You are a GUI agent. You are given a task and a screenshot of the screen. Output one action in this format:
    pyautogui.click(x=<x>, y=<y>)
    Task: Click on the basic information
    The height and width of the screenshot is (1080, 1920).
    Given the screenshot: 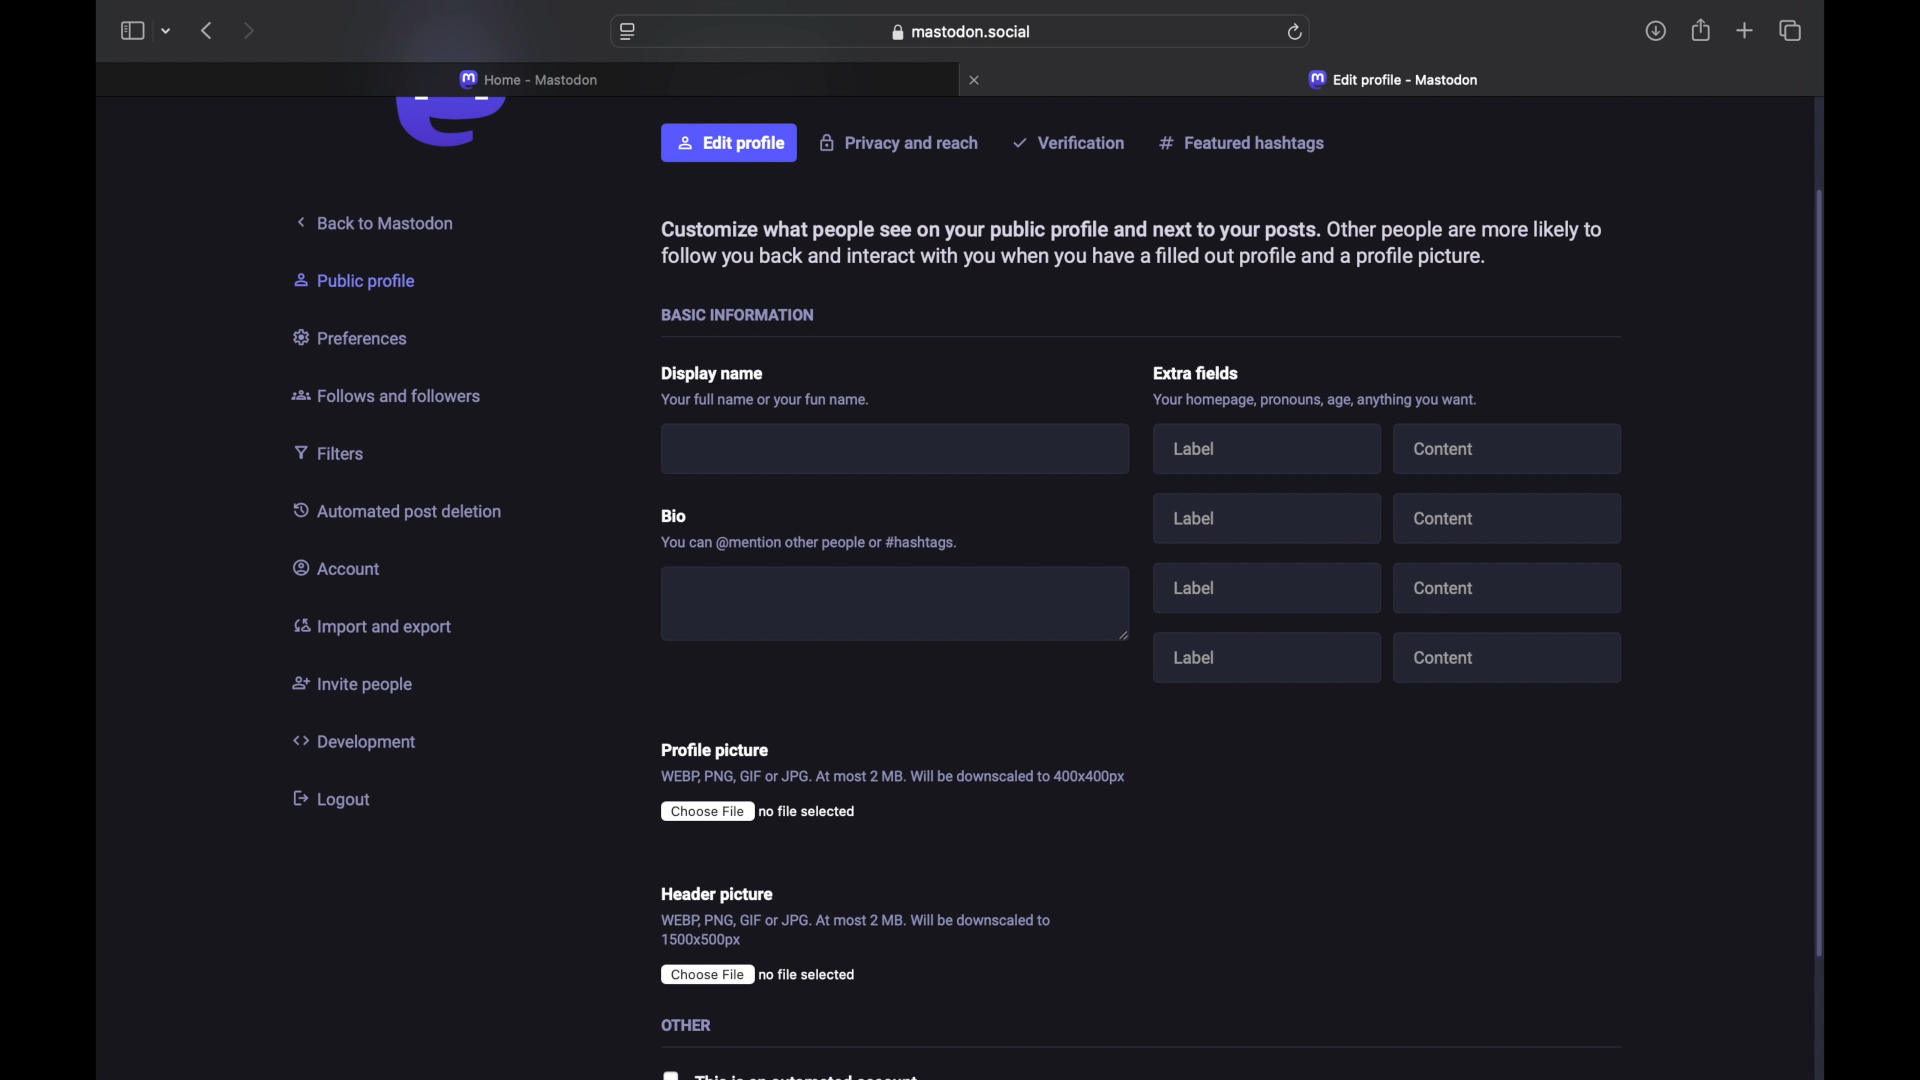 What is the action you would take?
    pyautogui.click(x=742, y=314)
    